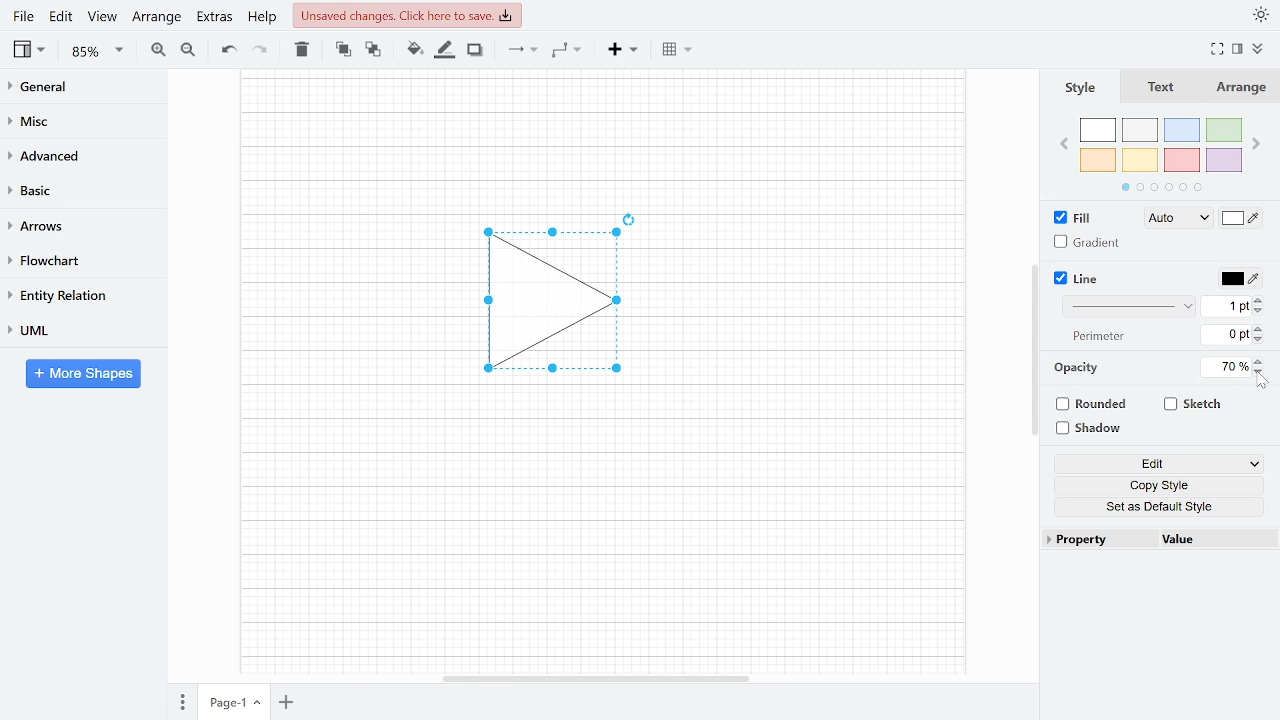 The height and width of the screenshot is (720, 1280). Describe the element at coordinates (1238, 50) in the screenshot. I see `Format (Ctrl+Shift+P)` at that location.